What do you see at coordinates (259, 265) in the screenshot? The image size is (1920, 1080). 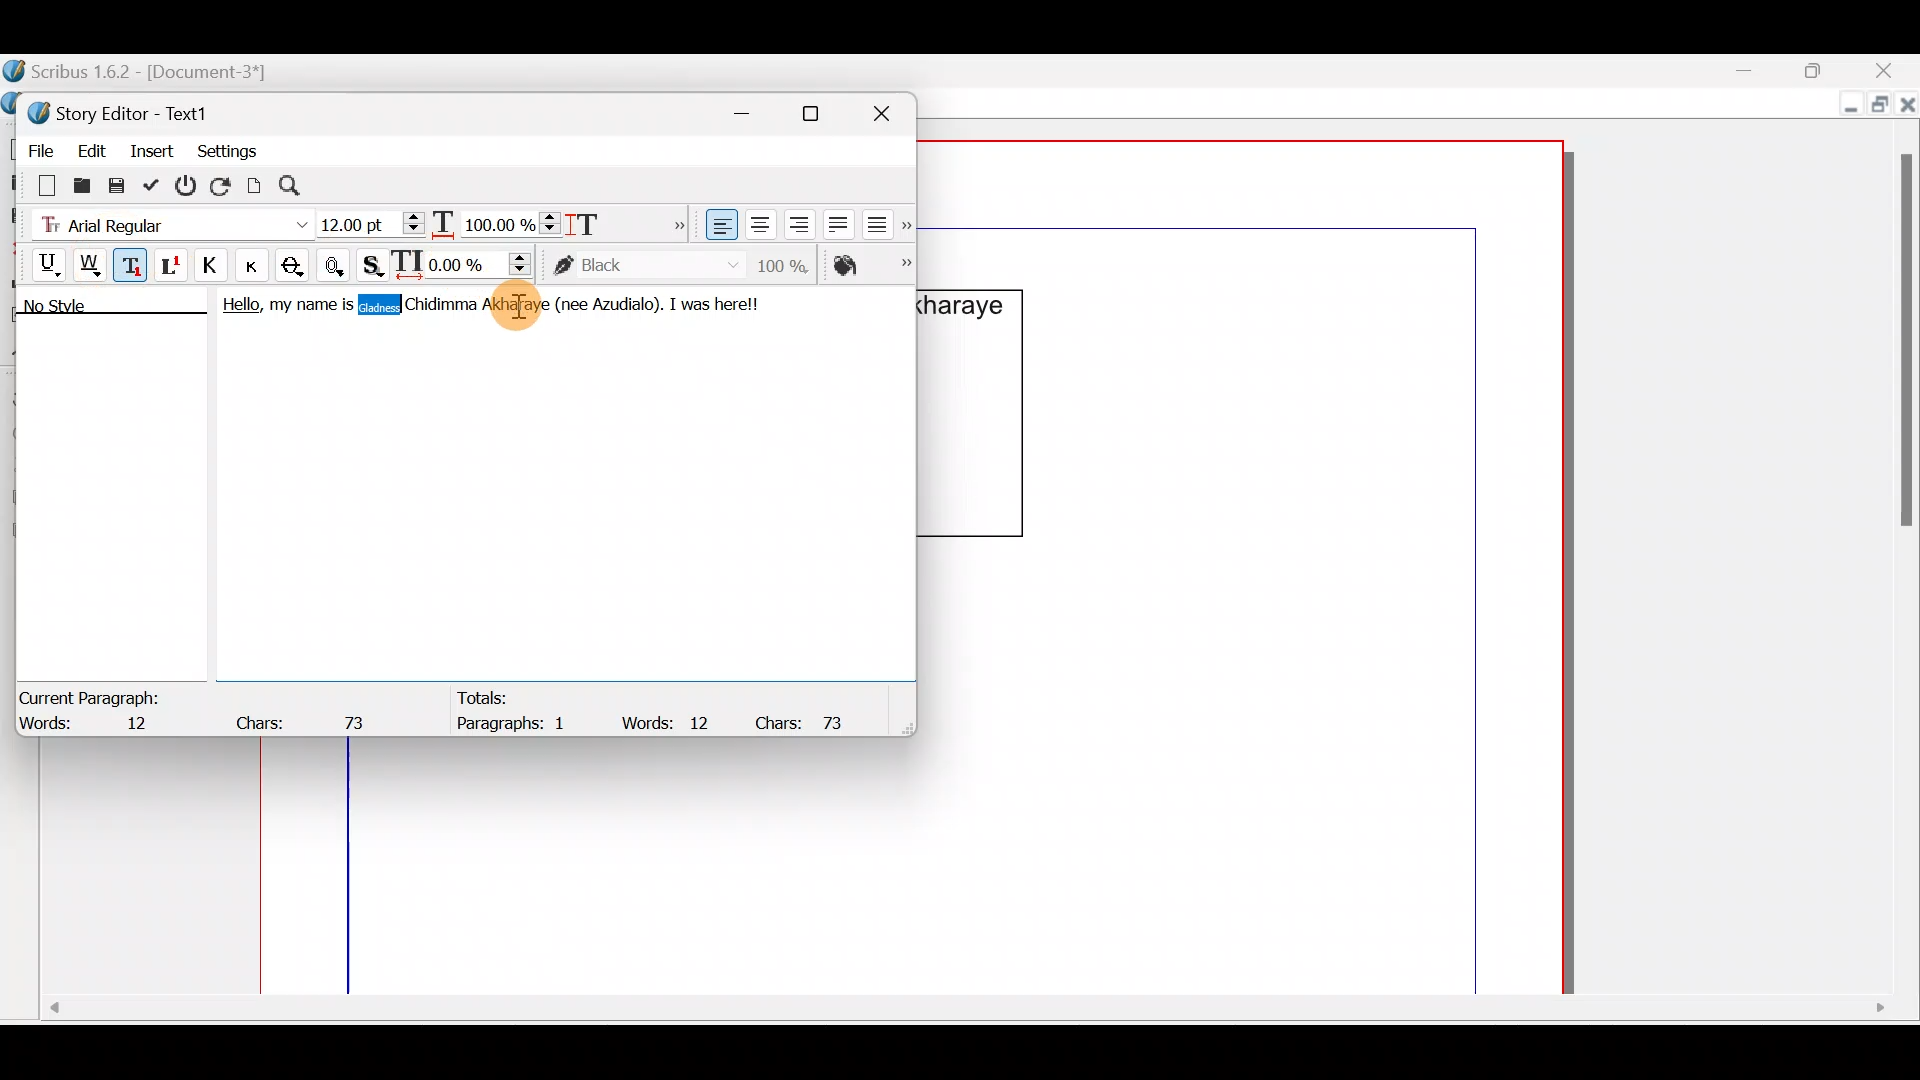 I see `` at bounding box center [259, 265].